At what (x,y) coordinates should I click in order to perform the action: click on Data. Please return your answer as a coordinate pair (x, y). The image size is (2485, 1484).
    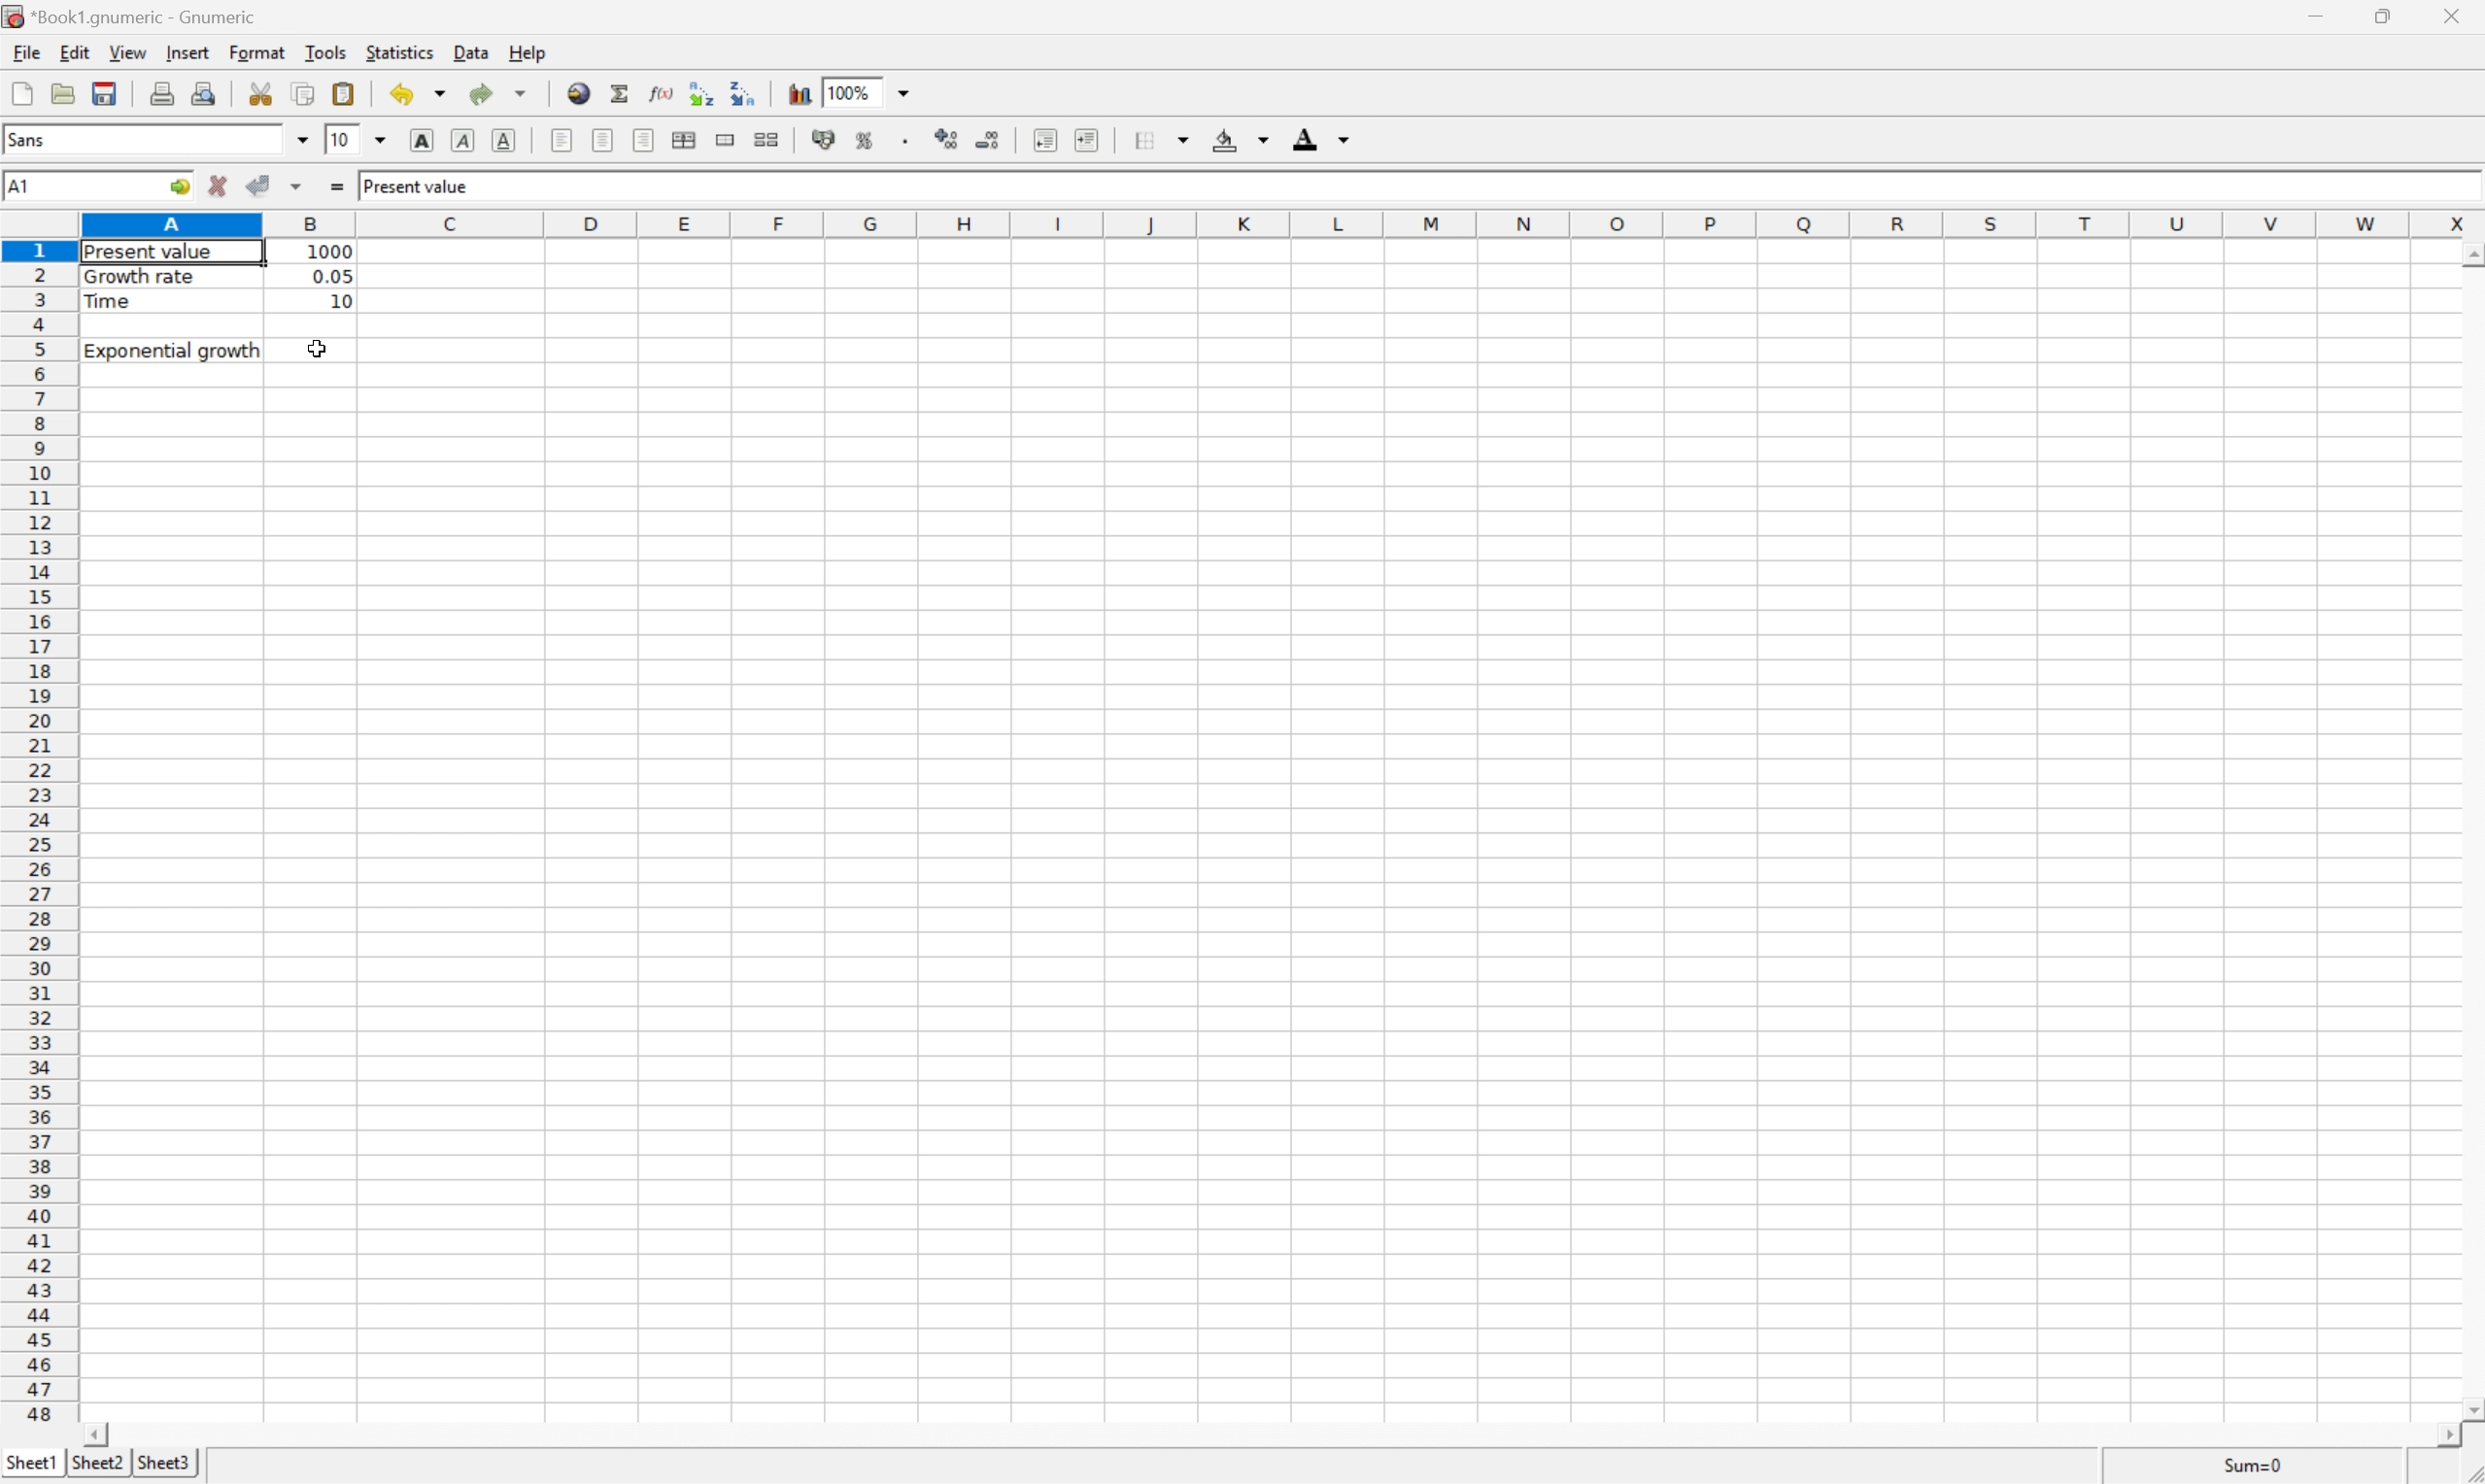
    Looking at the image, I should click on (471, 55).